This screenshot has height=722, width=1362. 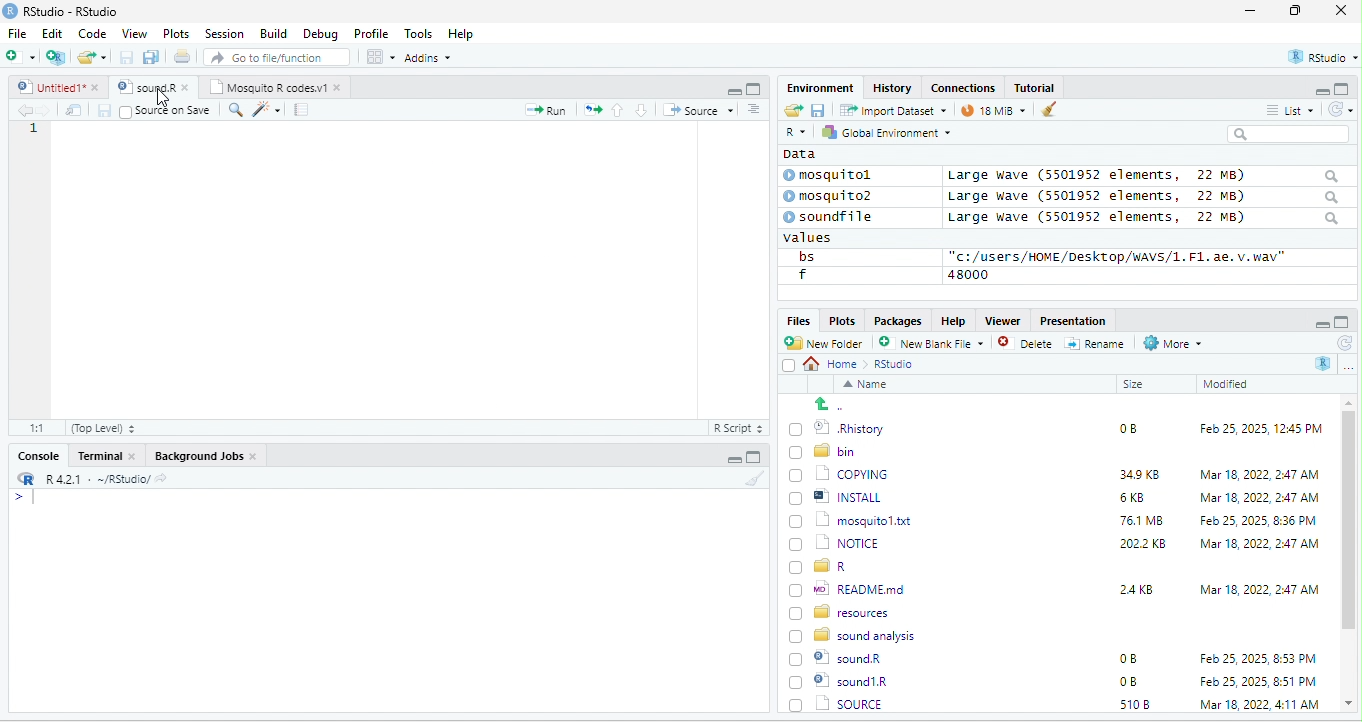 What do you see at coordinates (619, 109) in the screenshot?
I see `up` at bounding box center [619, 109].